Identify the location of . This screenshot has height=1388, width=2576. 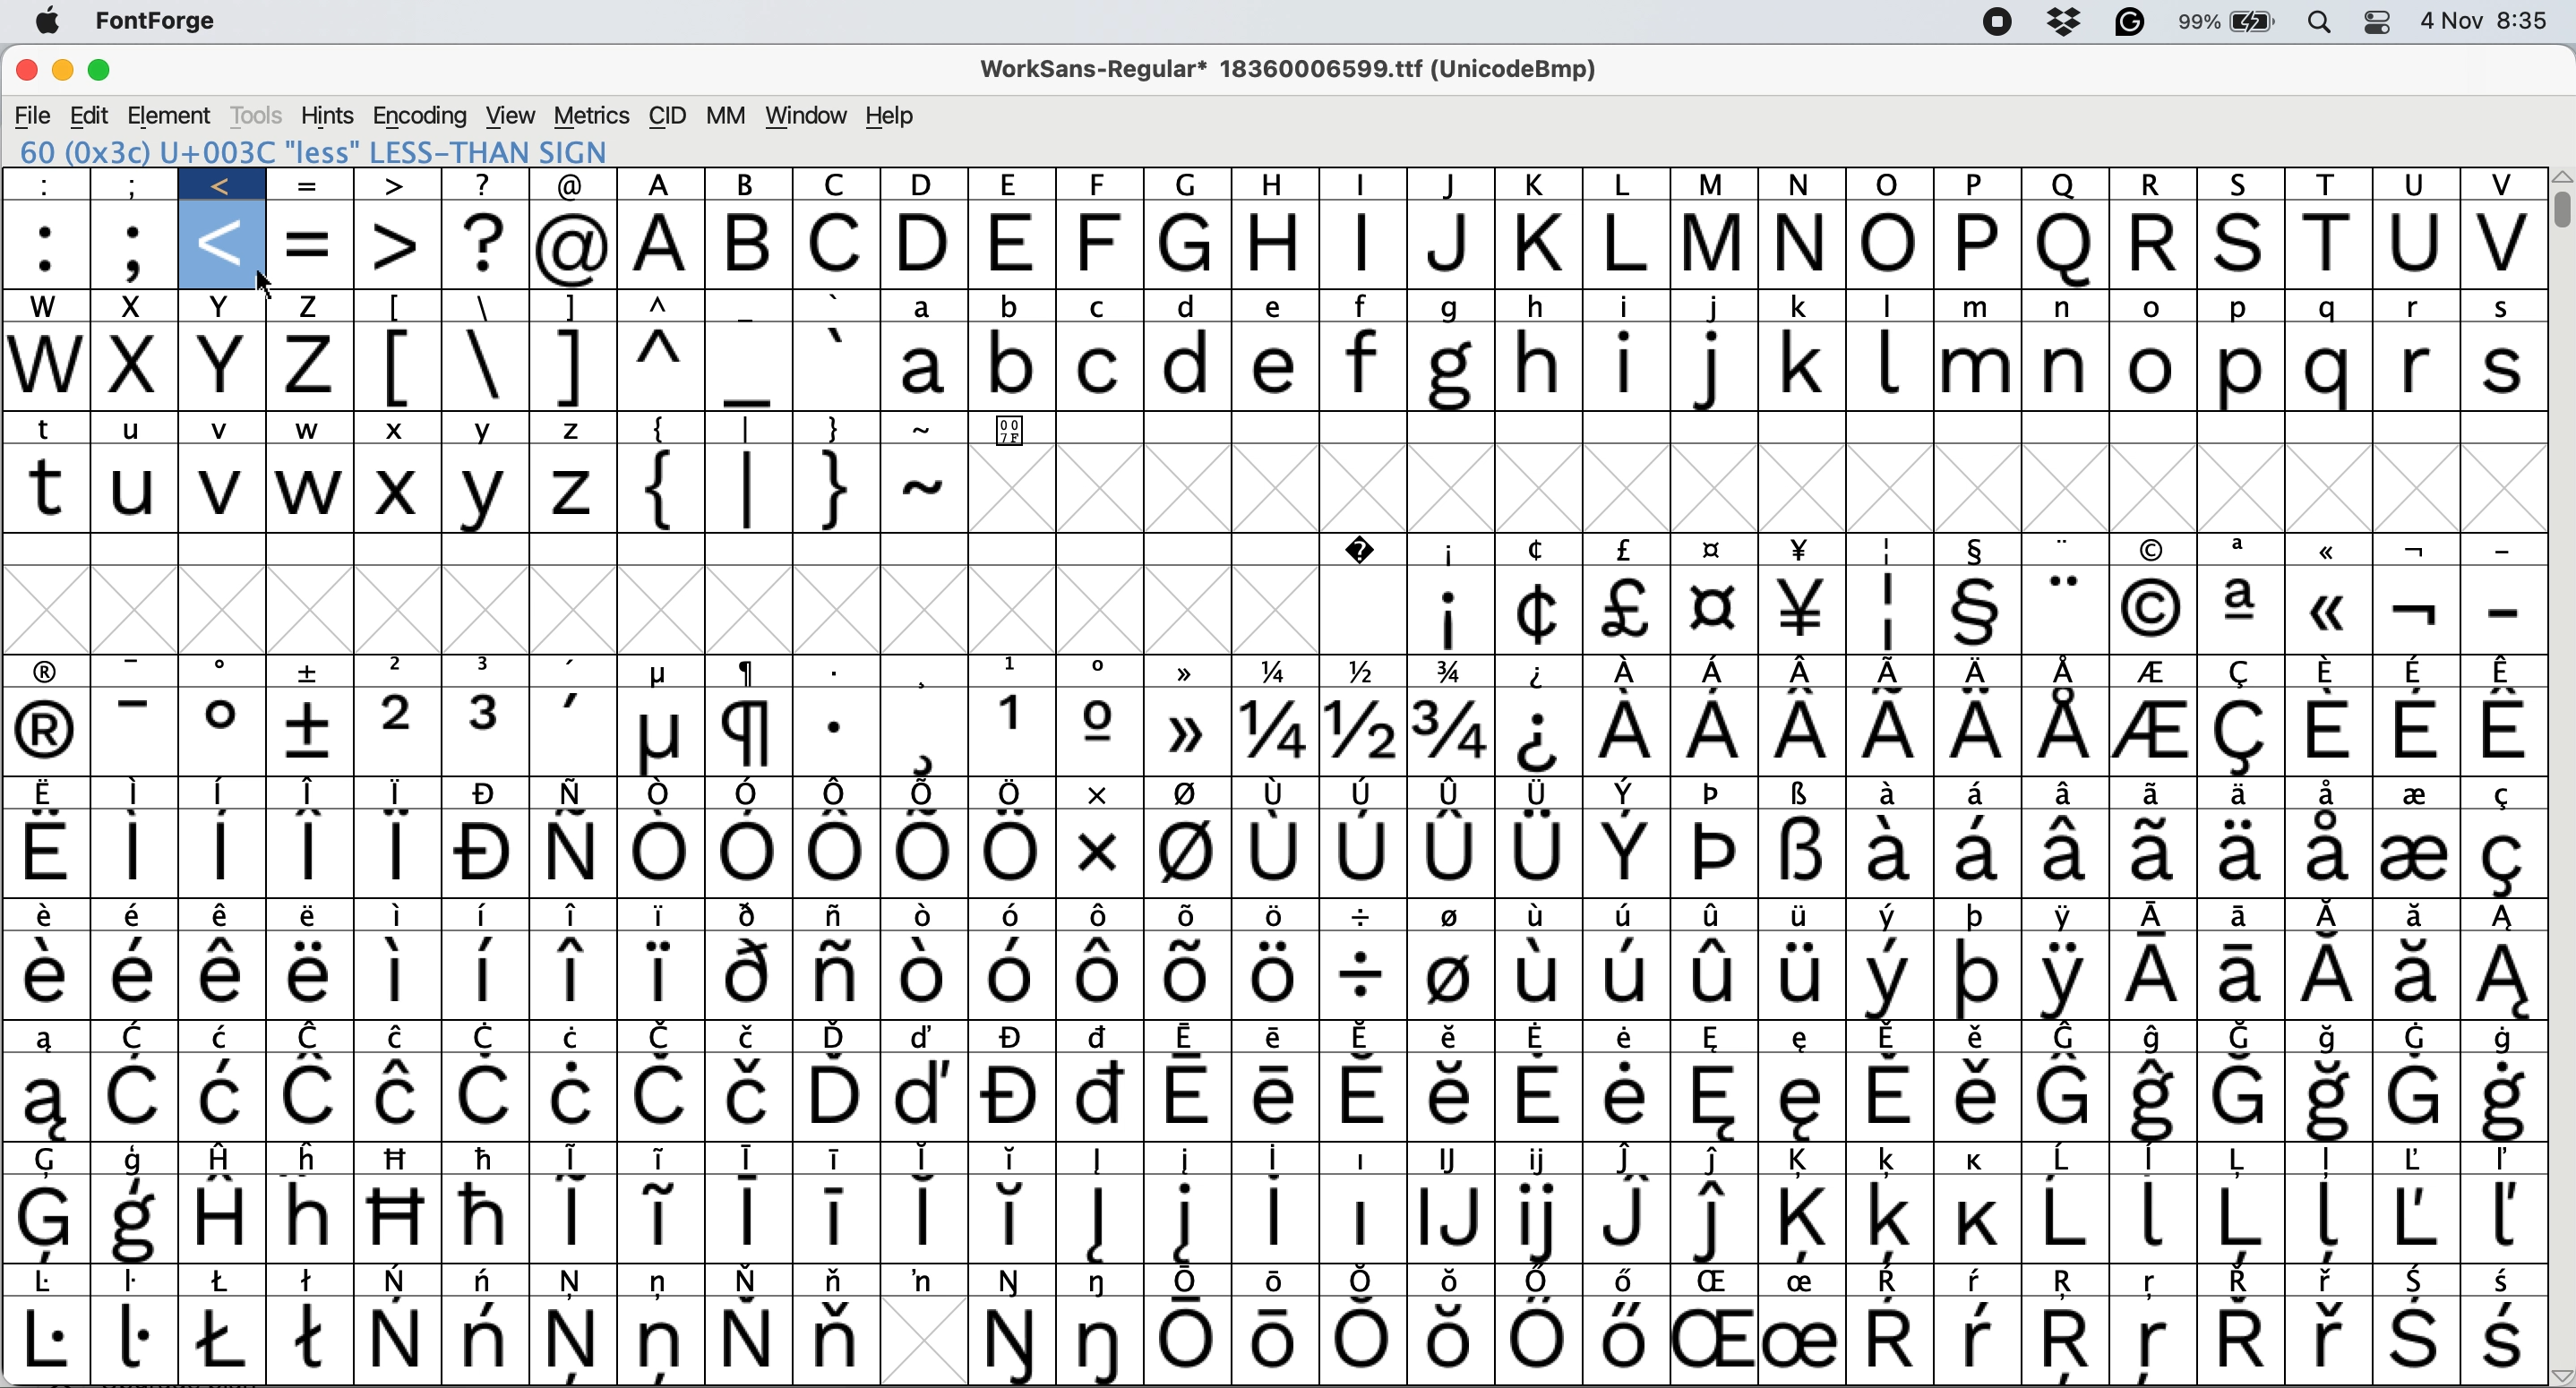
(1715, 978).